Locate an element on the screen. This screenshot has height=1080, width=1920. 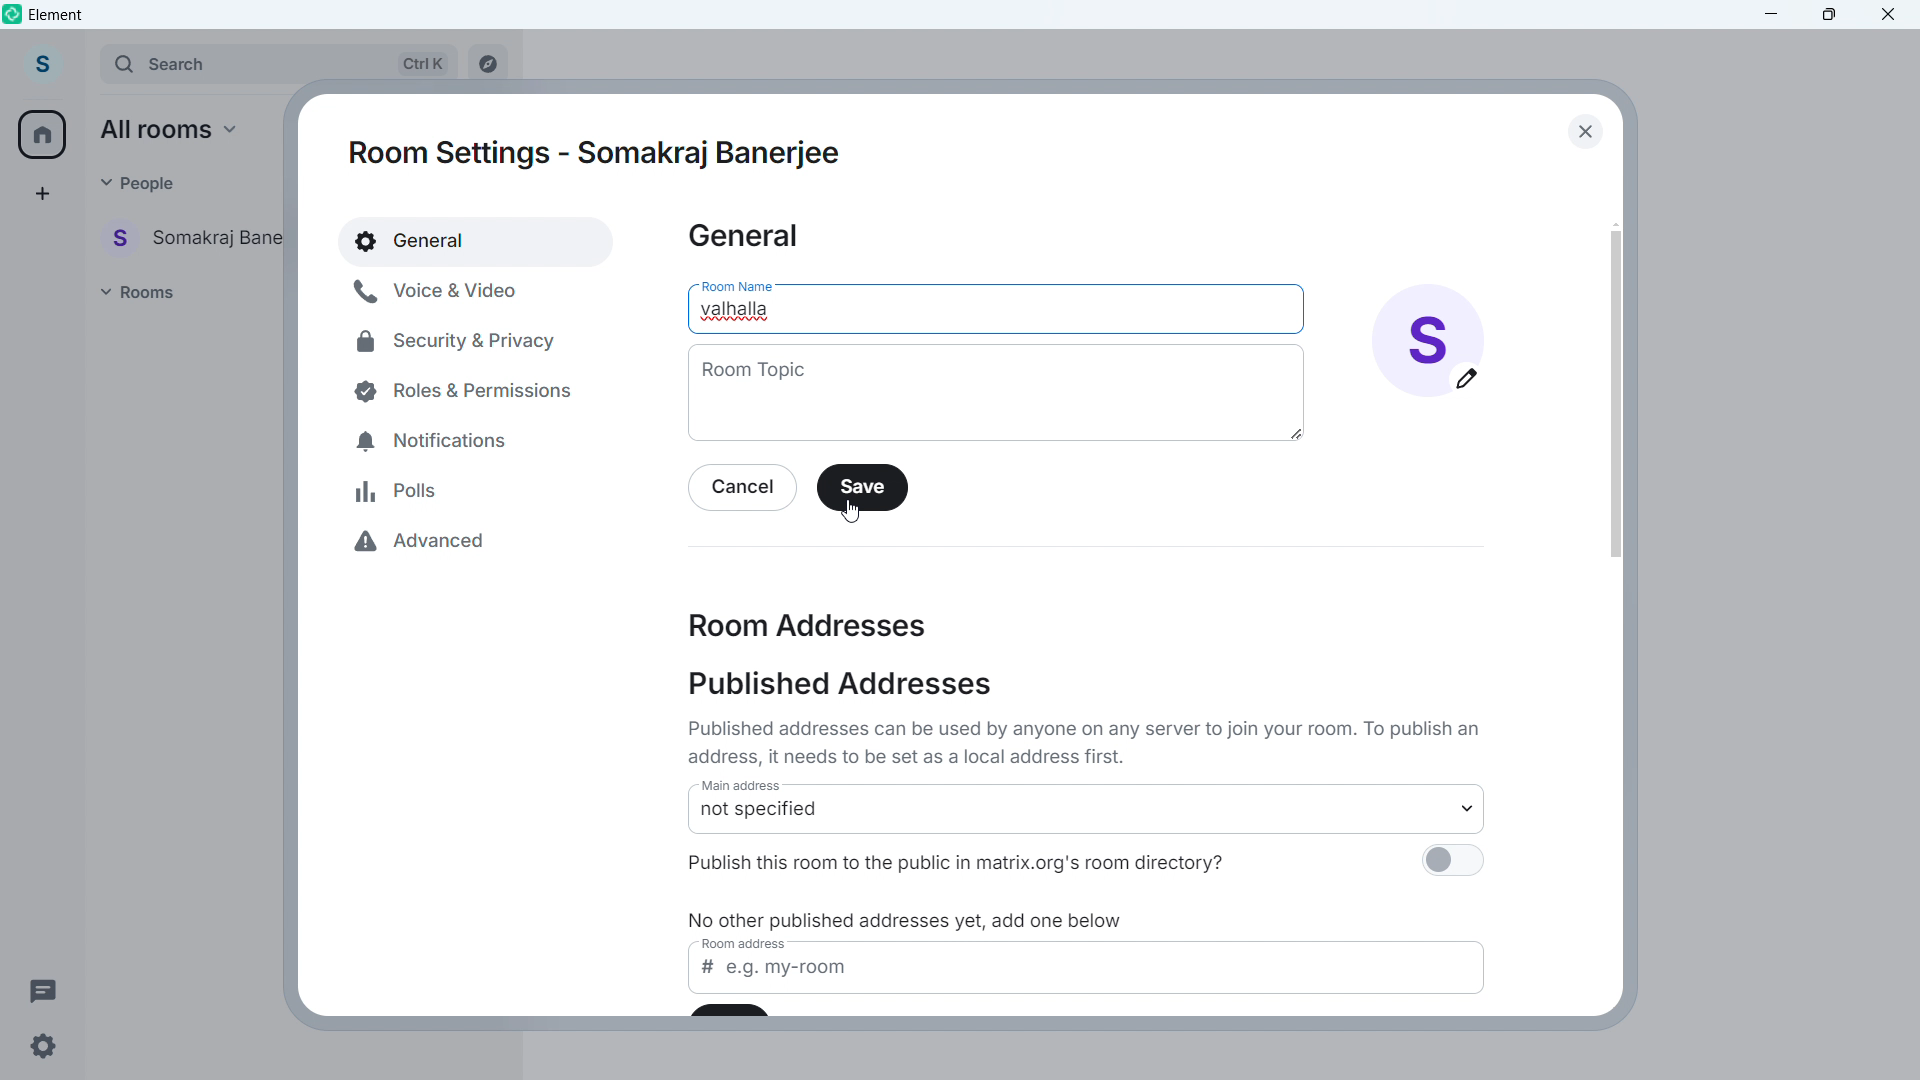
account  is located at coordinates (46, 62).